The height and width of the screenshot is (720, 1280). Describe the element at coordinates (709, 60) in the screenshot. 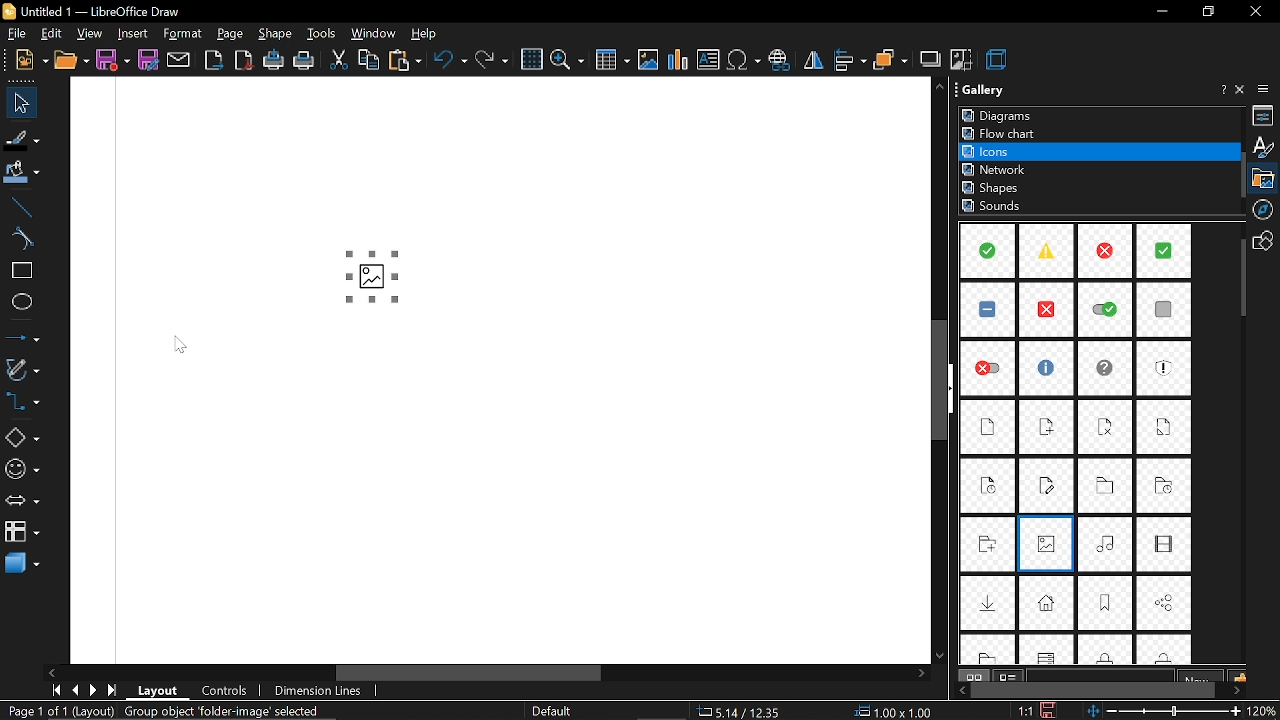

I see `insert text` at that location.